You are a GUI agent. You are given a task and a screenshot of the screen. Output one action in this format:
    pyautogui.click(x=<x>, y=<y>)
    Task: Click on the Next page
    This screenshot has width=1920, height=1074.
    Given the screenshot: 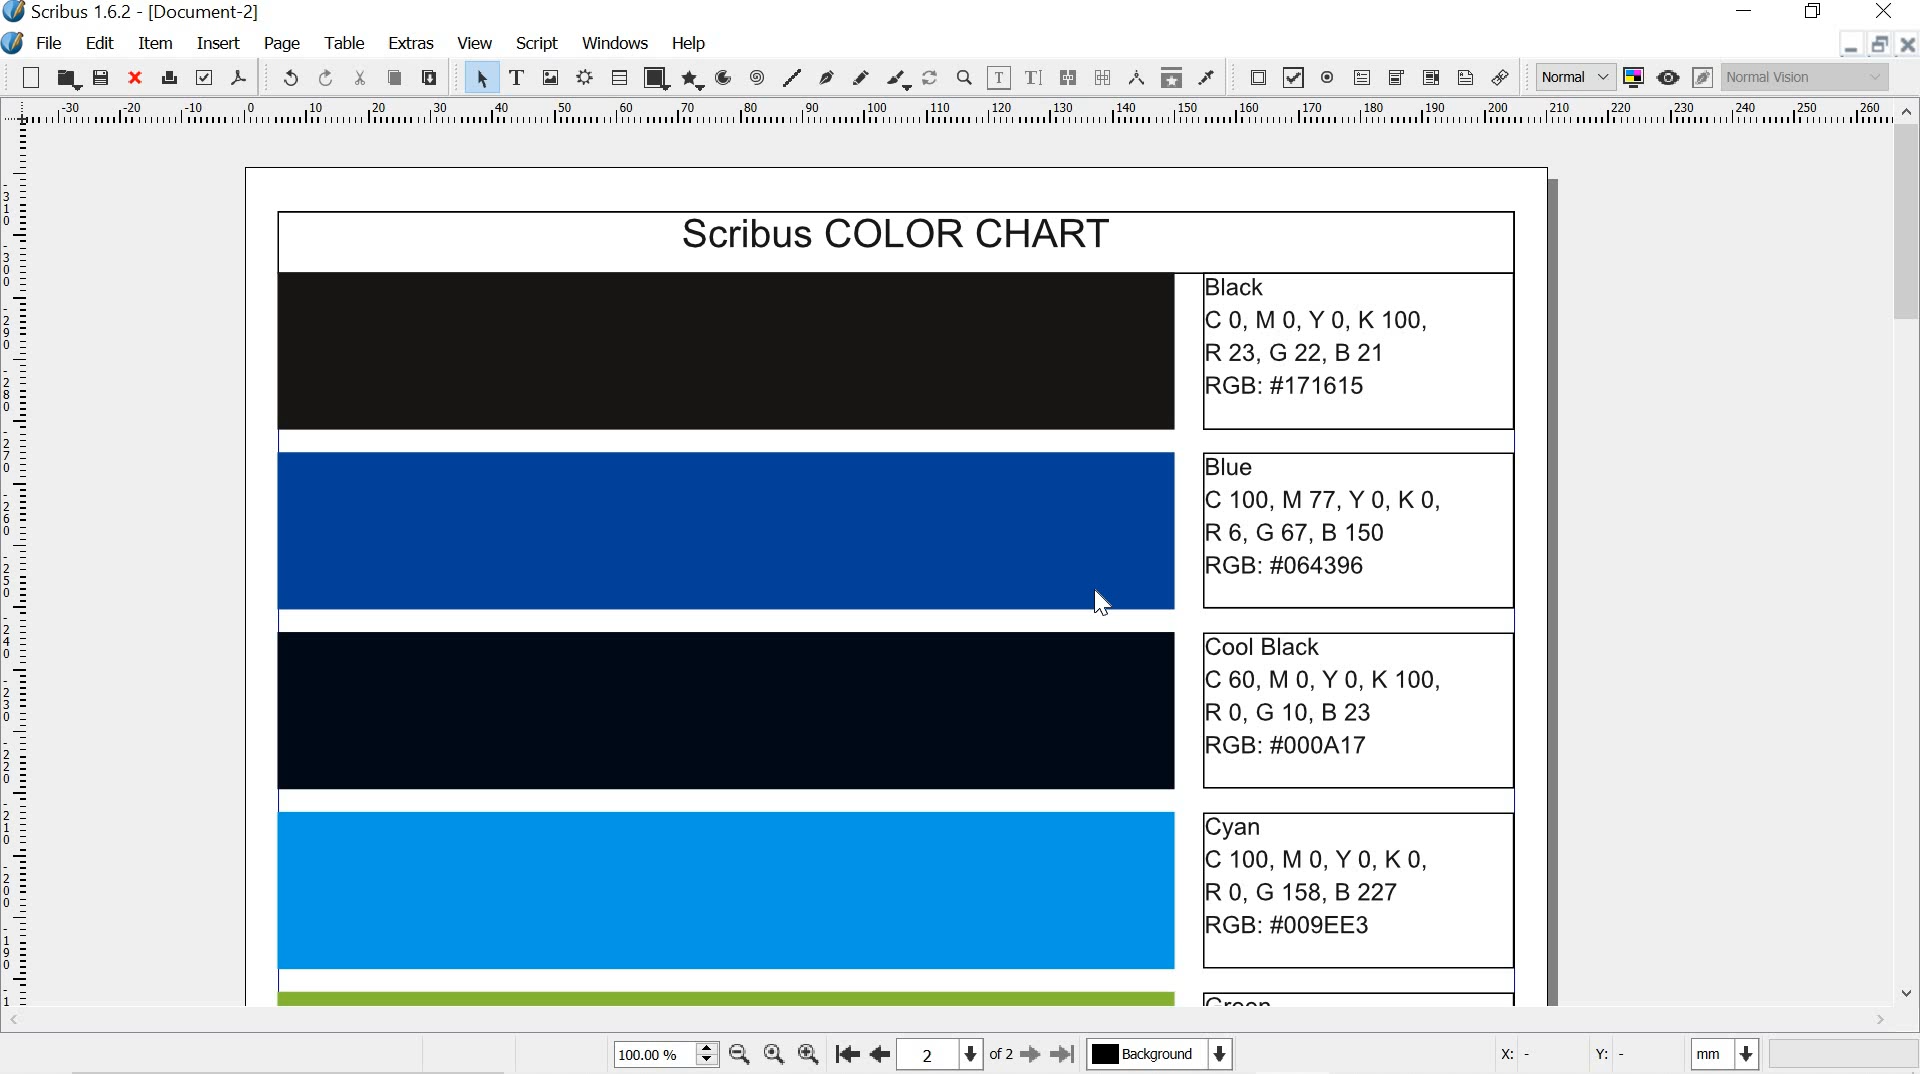 What is the action you would take?
    pyautogui.click(x=1028, y=1055)
    